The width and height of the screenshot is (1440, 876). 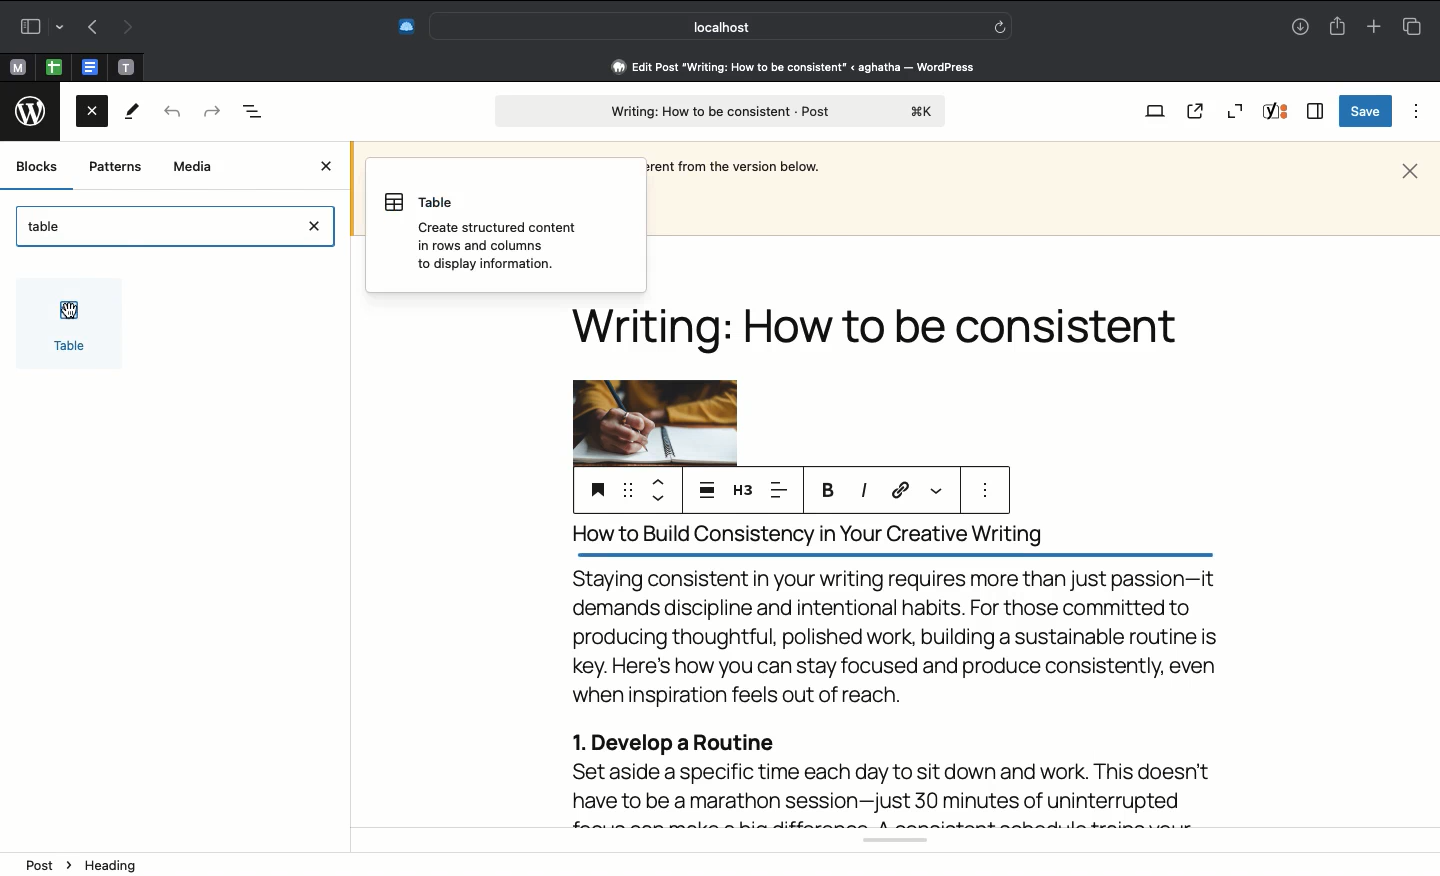 What do you see at coordinates (194, 168) in the screenshot?
I see `Media` at bounding box center [194, 168].